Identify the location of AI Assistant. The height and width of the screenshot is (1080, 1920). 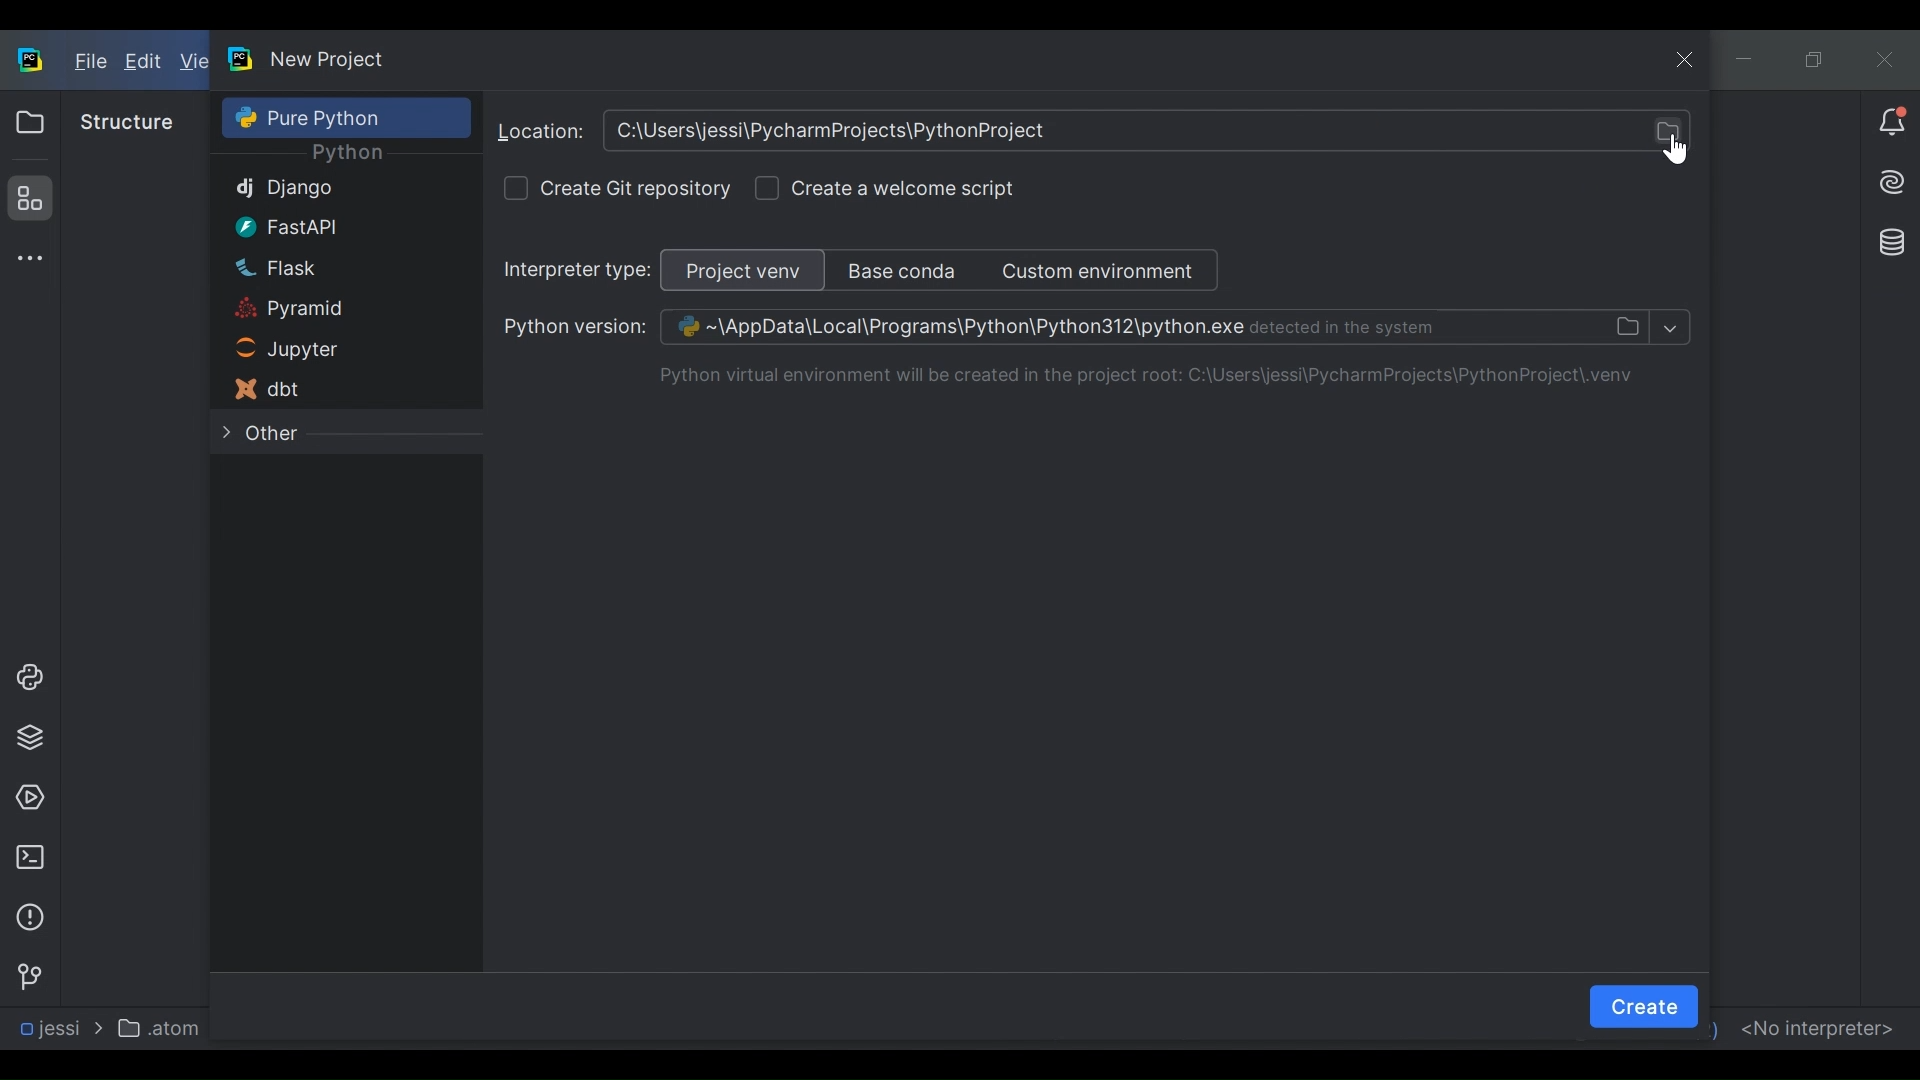
(1890, 182).